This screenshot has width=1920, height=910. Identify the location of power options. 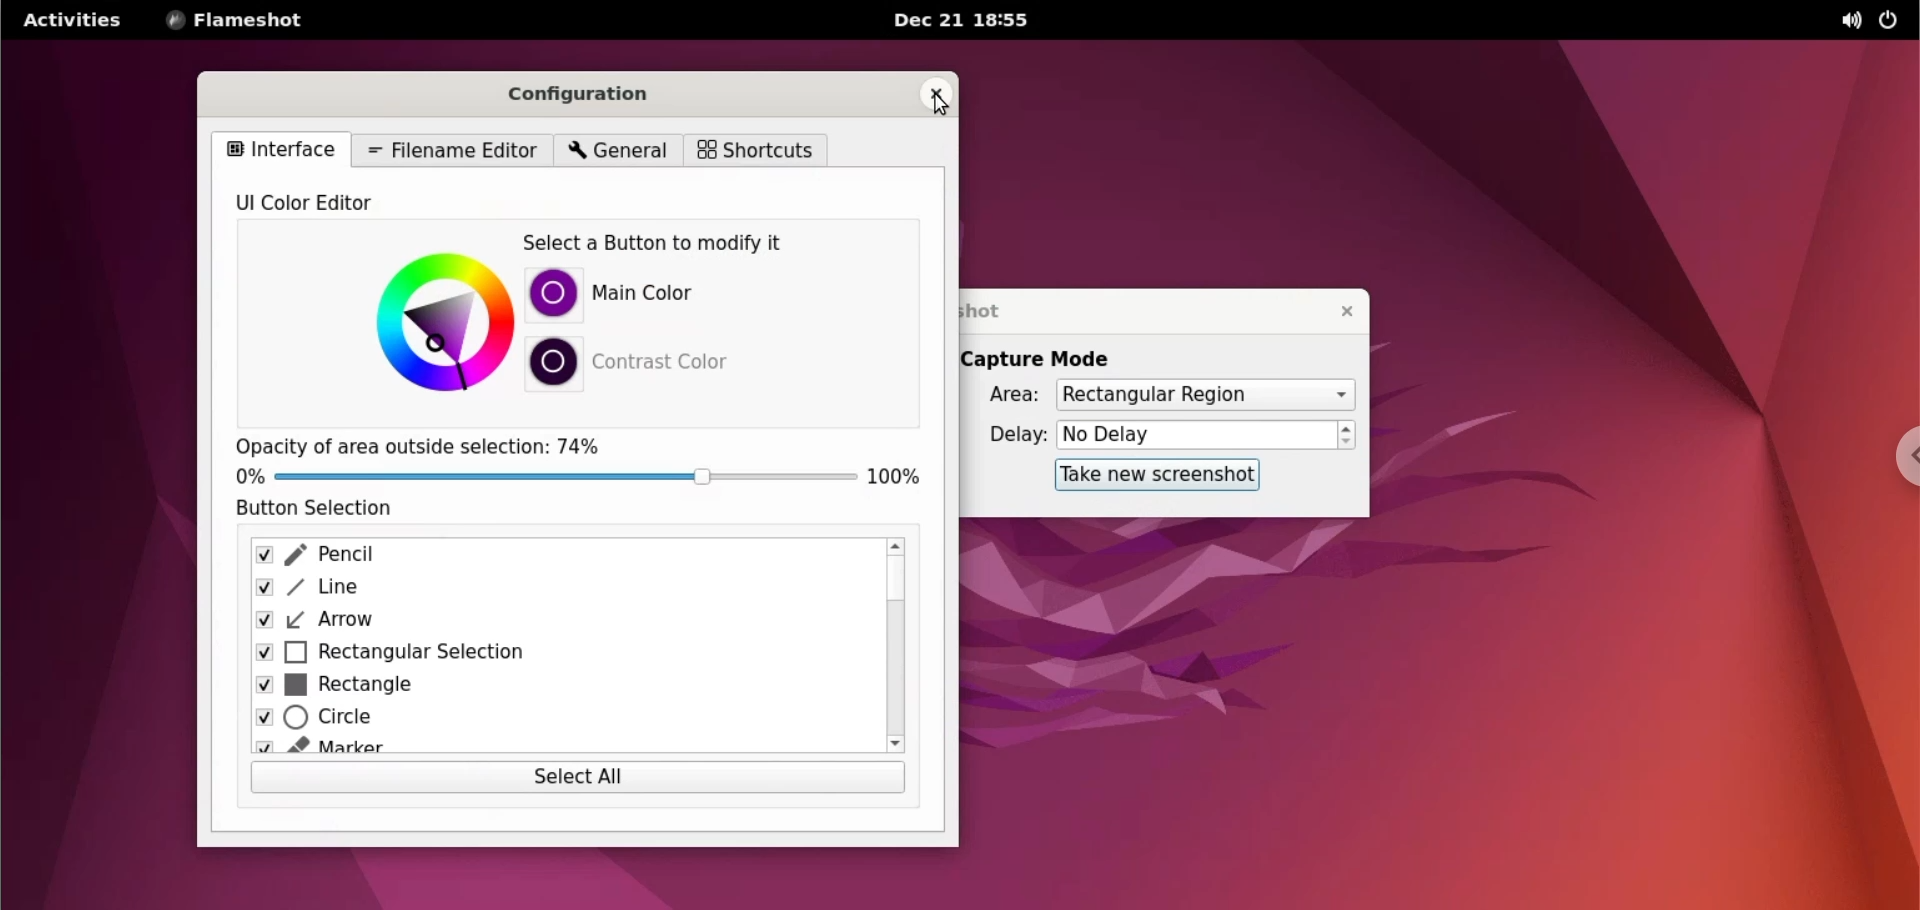
(1889, 21).